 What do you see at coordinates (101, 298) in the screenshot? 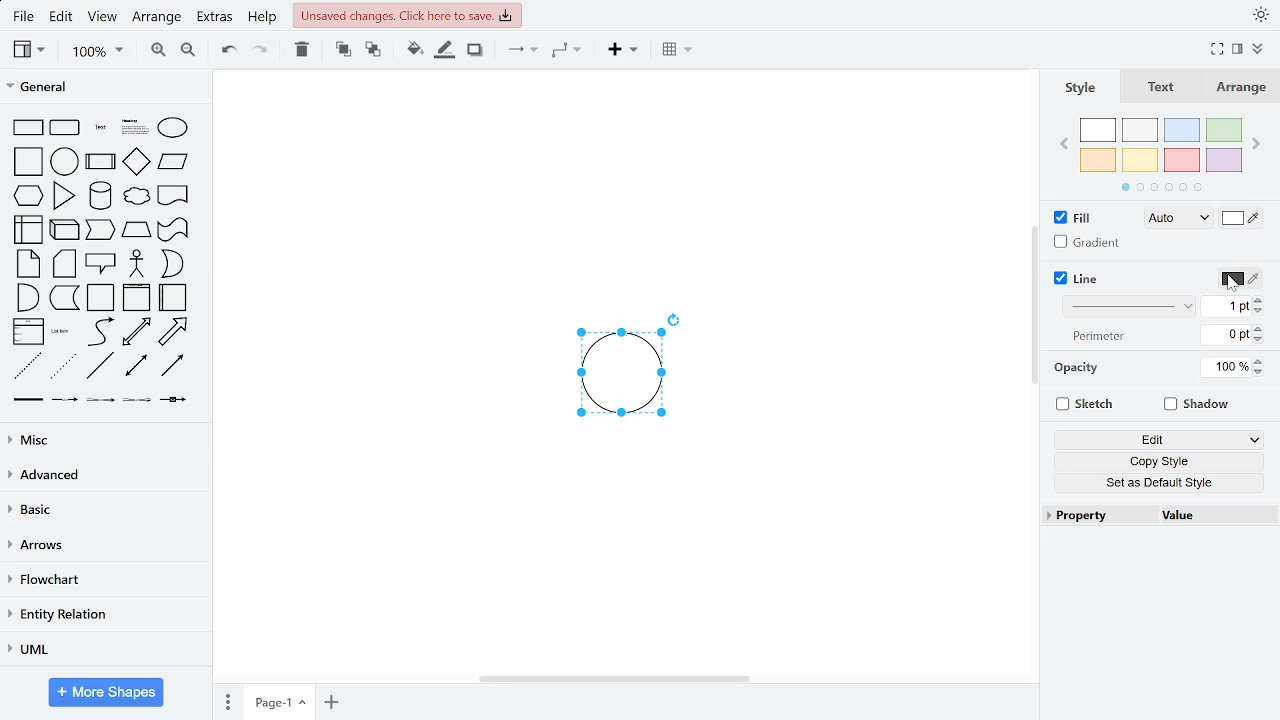
I see `container` at bounding box center [101, 298].